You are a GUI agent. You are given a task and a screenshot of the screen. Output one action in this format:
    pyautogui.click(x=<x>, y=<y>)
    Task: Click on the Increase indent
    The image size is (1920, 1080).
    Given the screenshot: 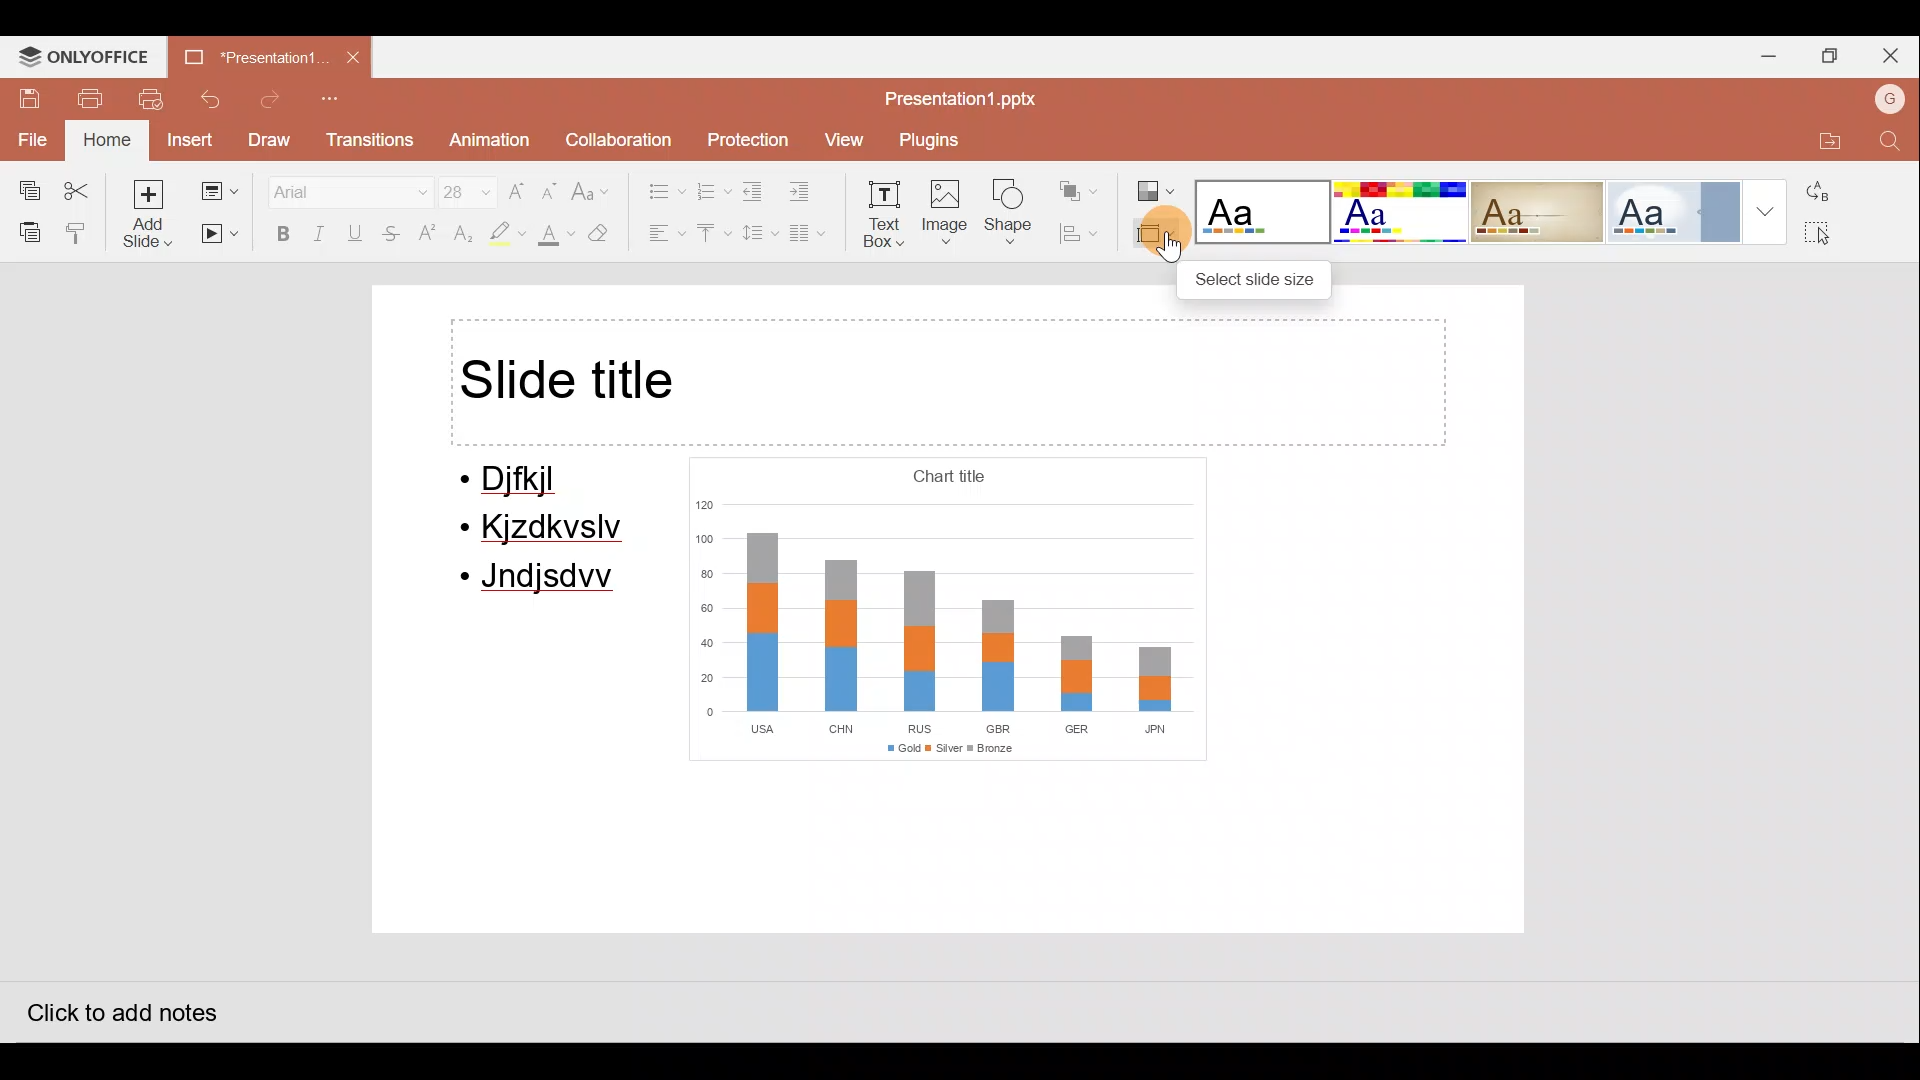 What is the action you would take?
    pyautogui.click(x=812, y=192)
    